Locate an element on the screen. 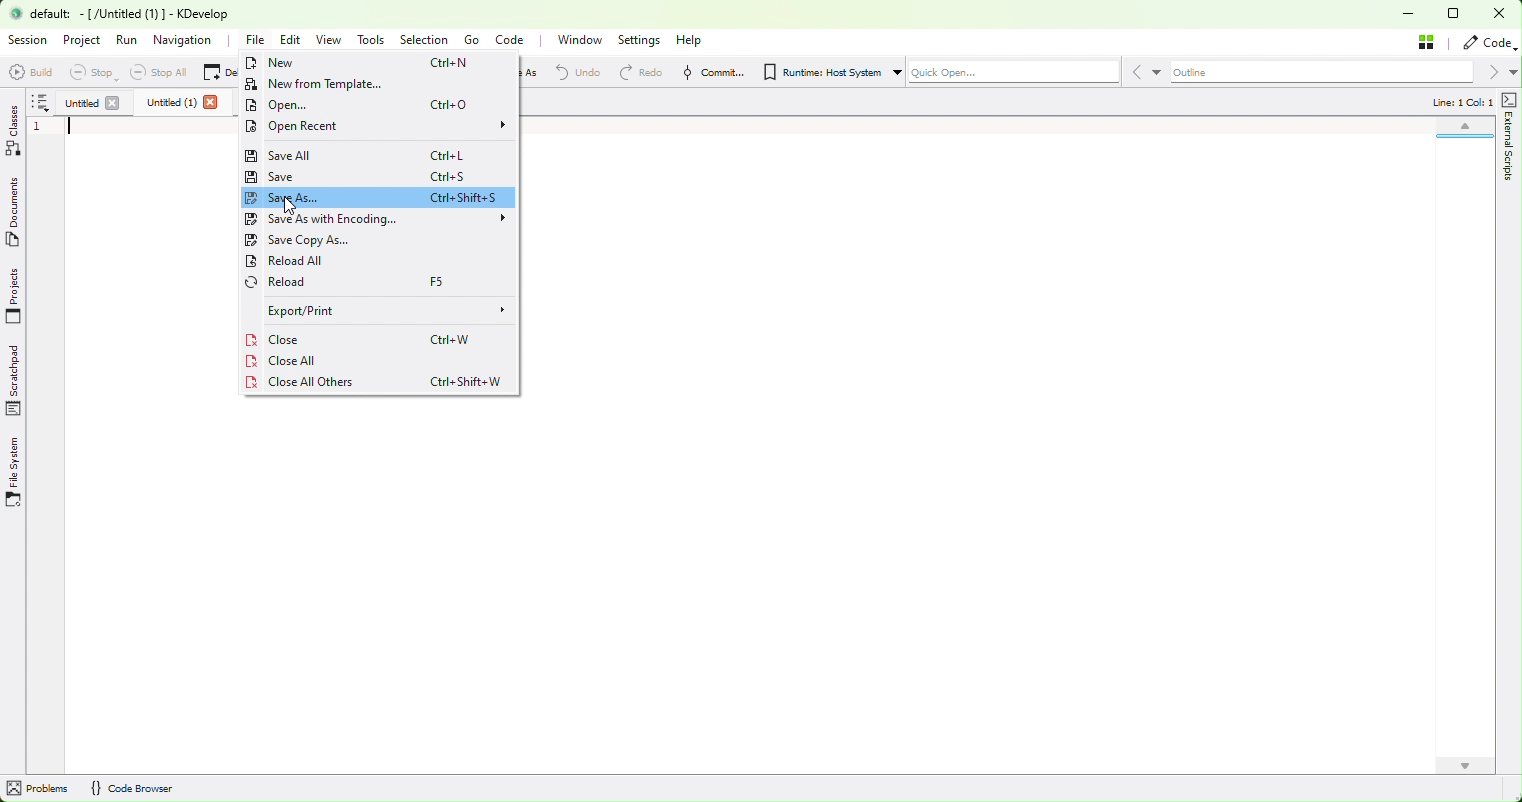 The image size is (1522, 802). Quick Open is located at coordinates (1014, 73).